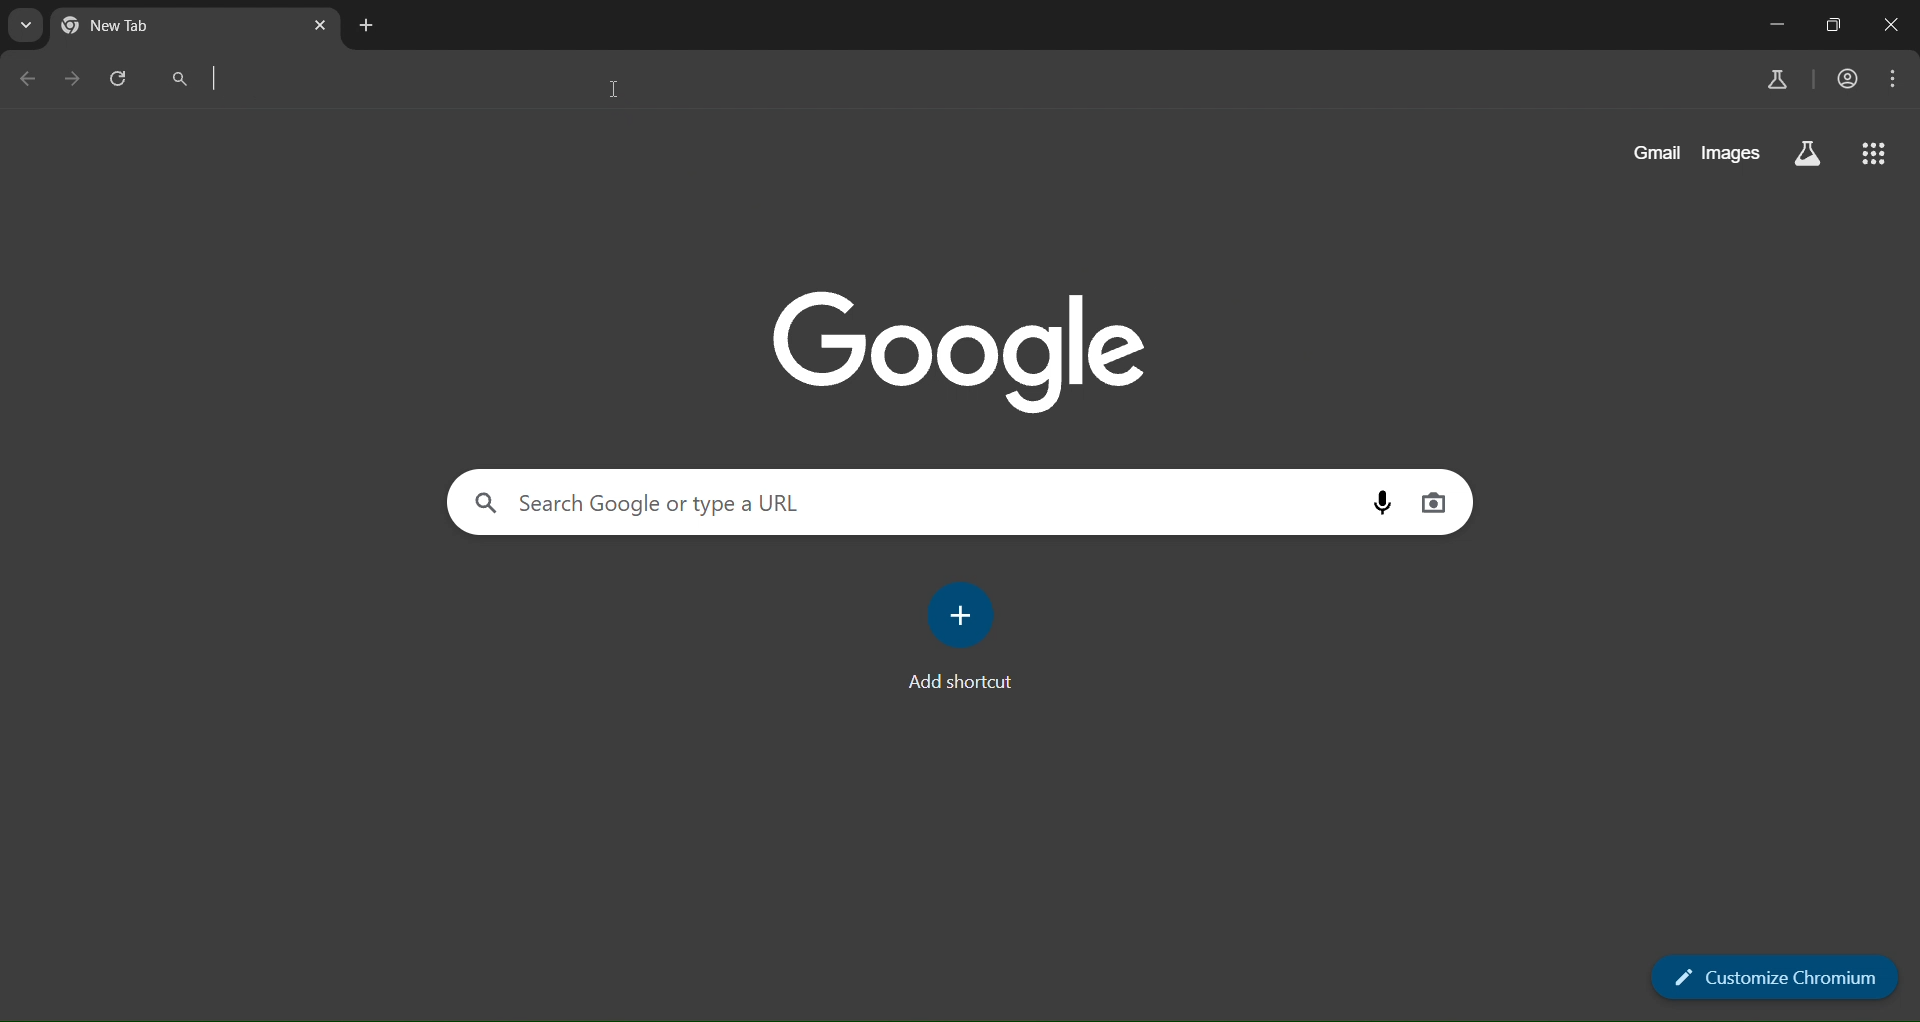  I want to click on New Tab, so click(137, 26).